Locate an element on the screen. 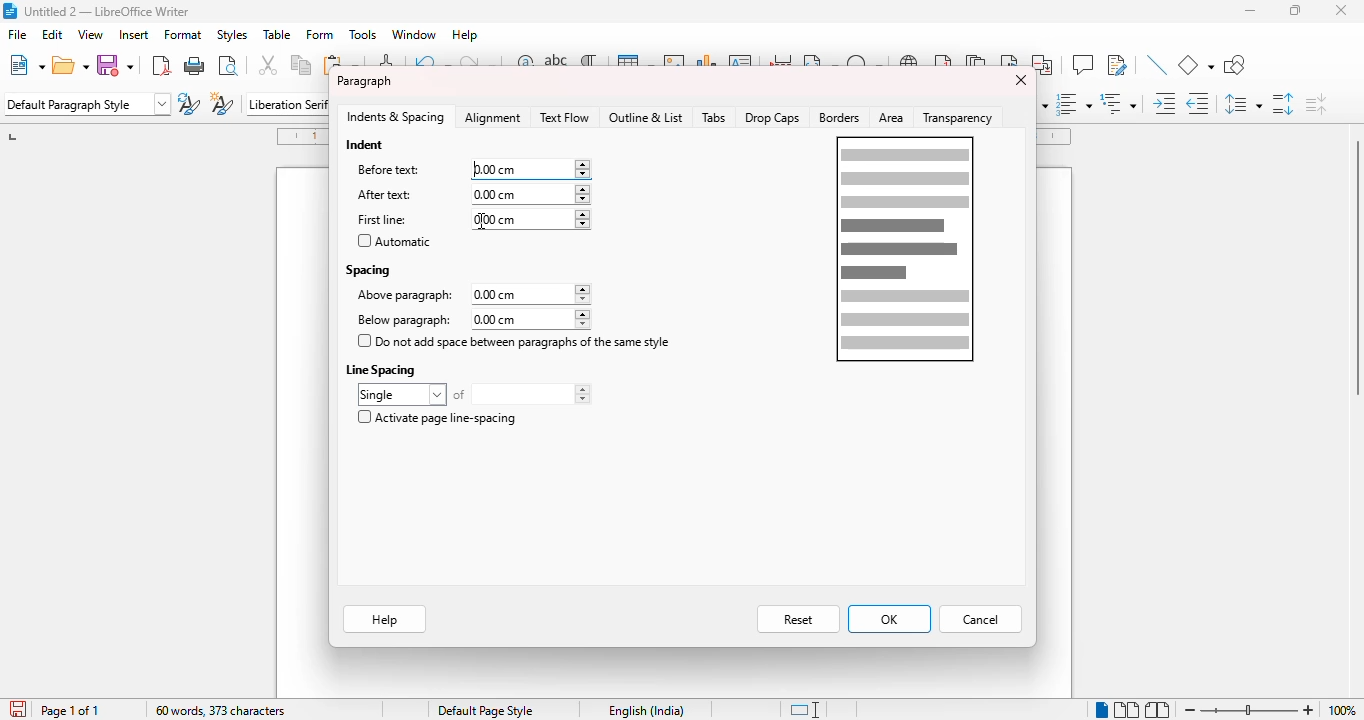 This screenshot has height=720, width=1364. single of is located at coordinates (474, 394).